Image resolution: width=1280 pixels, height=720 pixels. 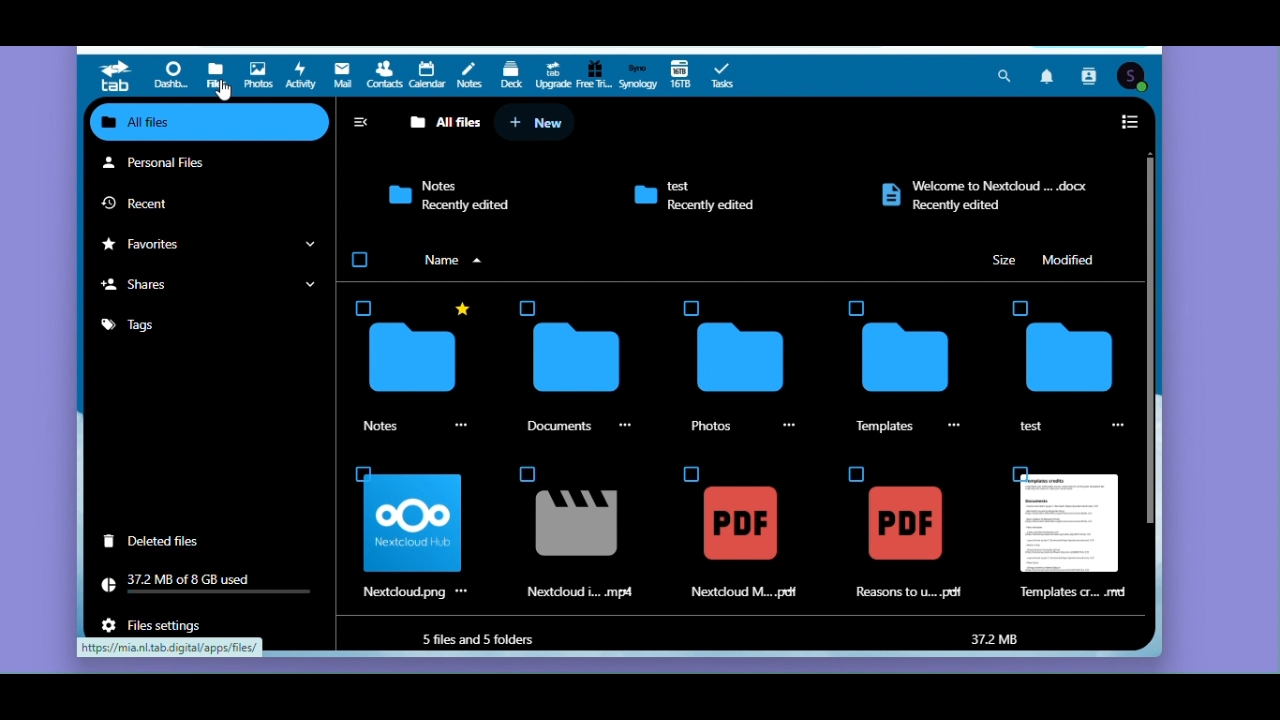 I want to click on 16 TB, so click(x=681, y=73).